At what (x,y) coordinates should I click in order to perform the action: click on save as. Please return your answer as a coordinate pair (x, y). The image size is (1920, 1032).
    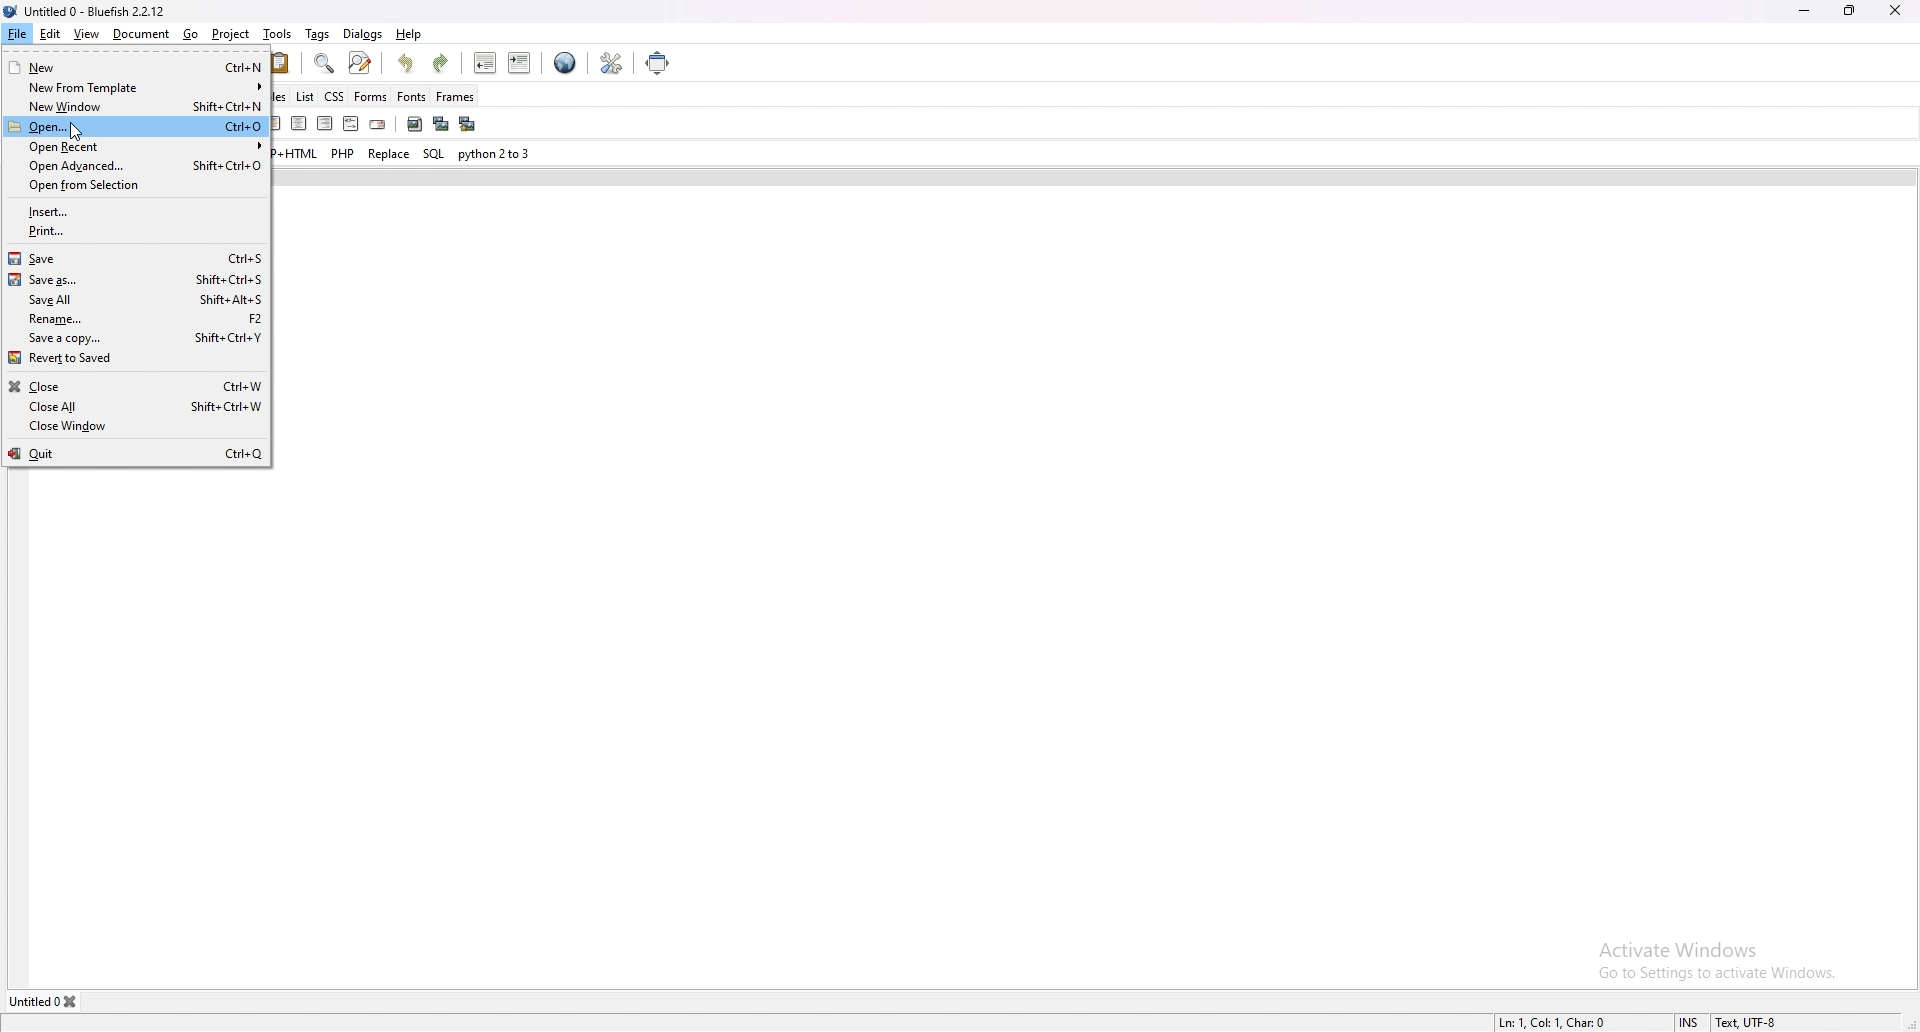
    Looking at the image, I should click on (72, 279).